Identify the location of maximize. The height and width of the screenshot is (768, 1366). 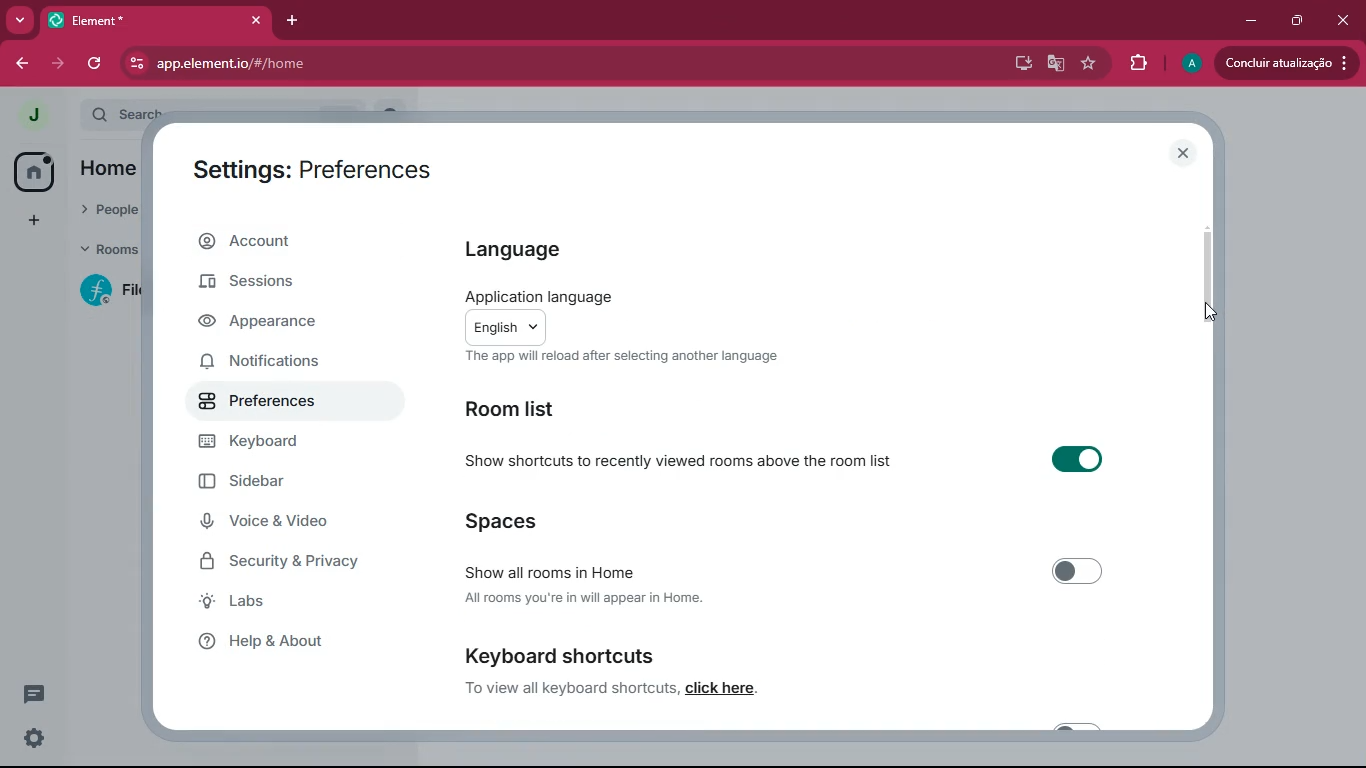
(1297, 21).